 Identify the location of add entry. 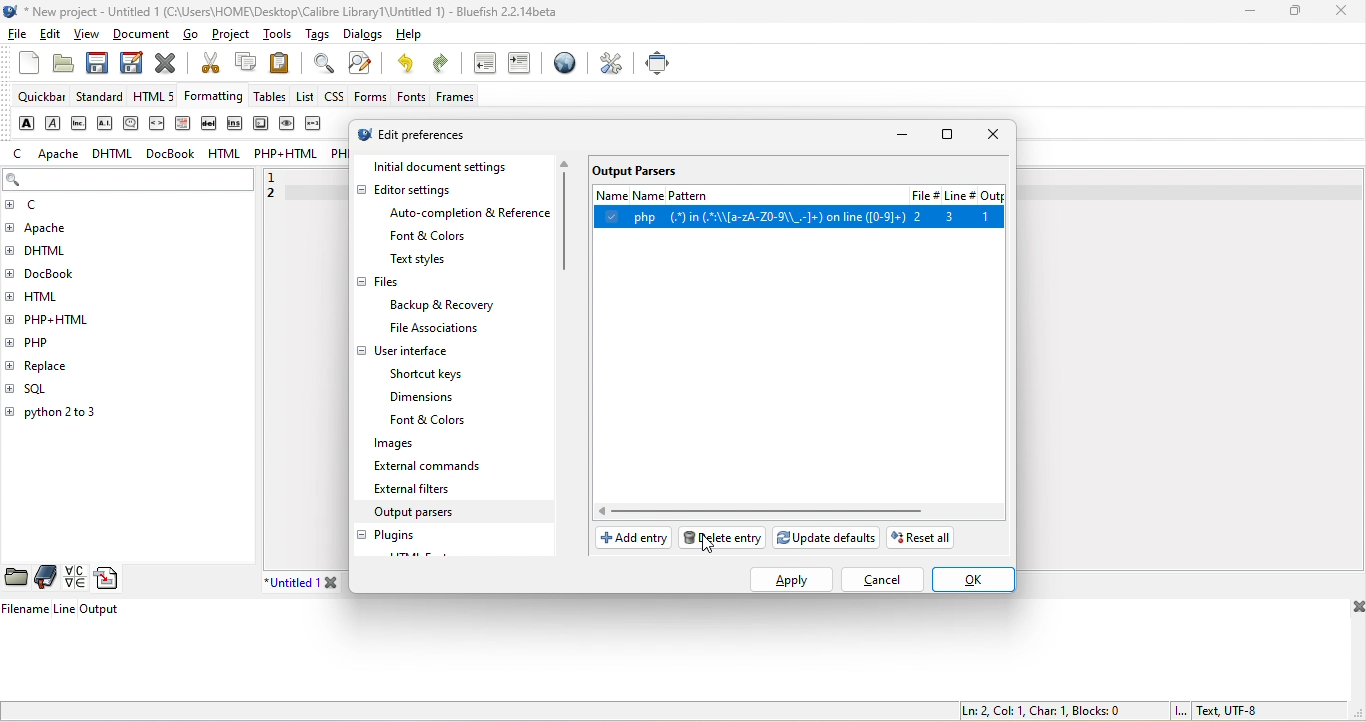
(632, 540).